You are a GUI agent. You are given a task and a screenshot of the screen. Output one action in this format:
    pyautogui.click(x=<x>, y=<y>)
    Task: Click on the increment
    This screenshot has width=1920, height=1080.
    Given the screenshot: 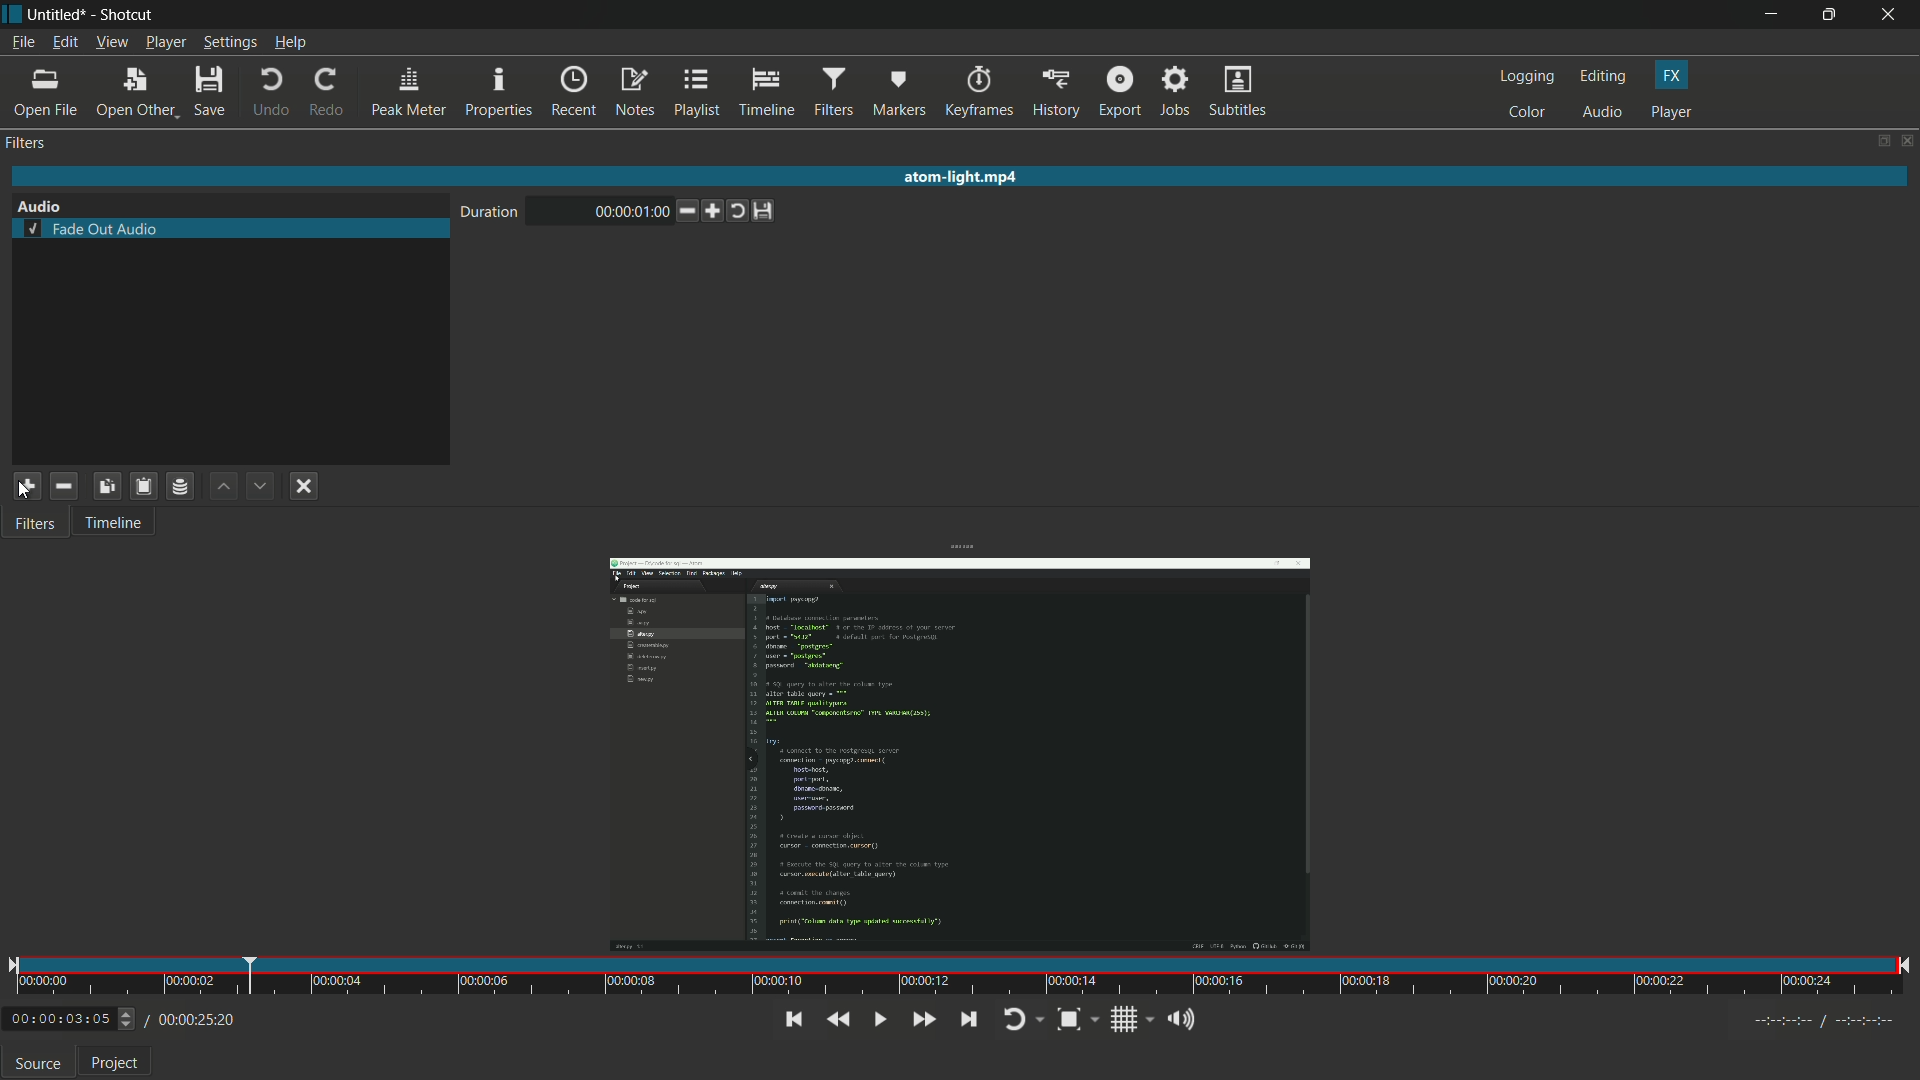 What is the action you would take?
    pyautogui.click(x=716, y=211)
    